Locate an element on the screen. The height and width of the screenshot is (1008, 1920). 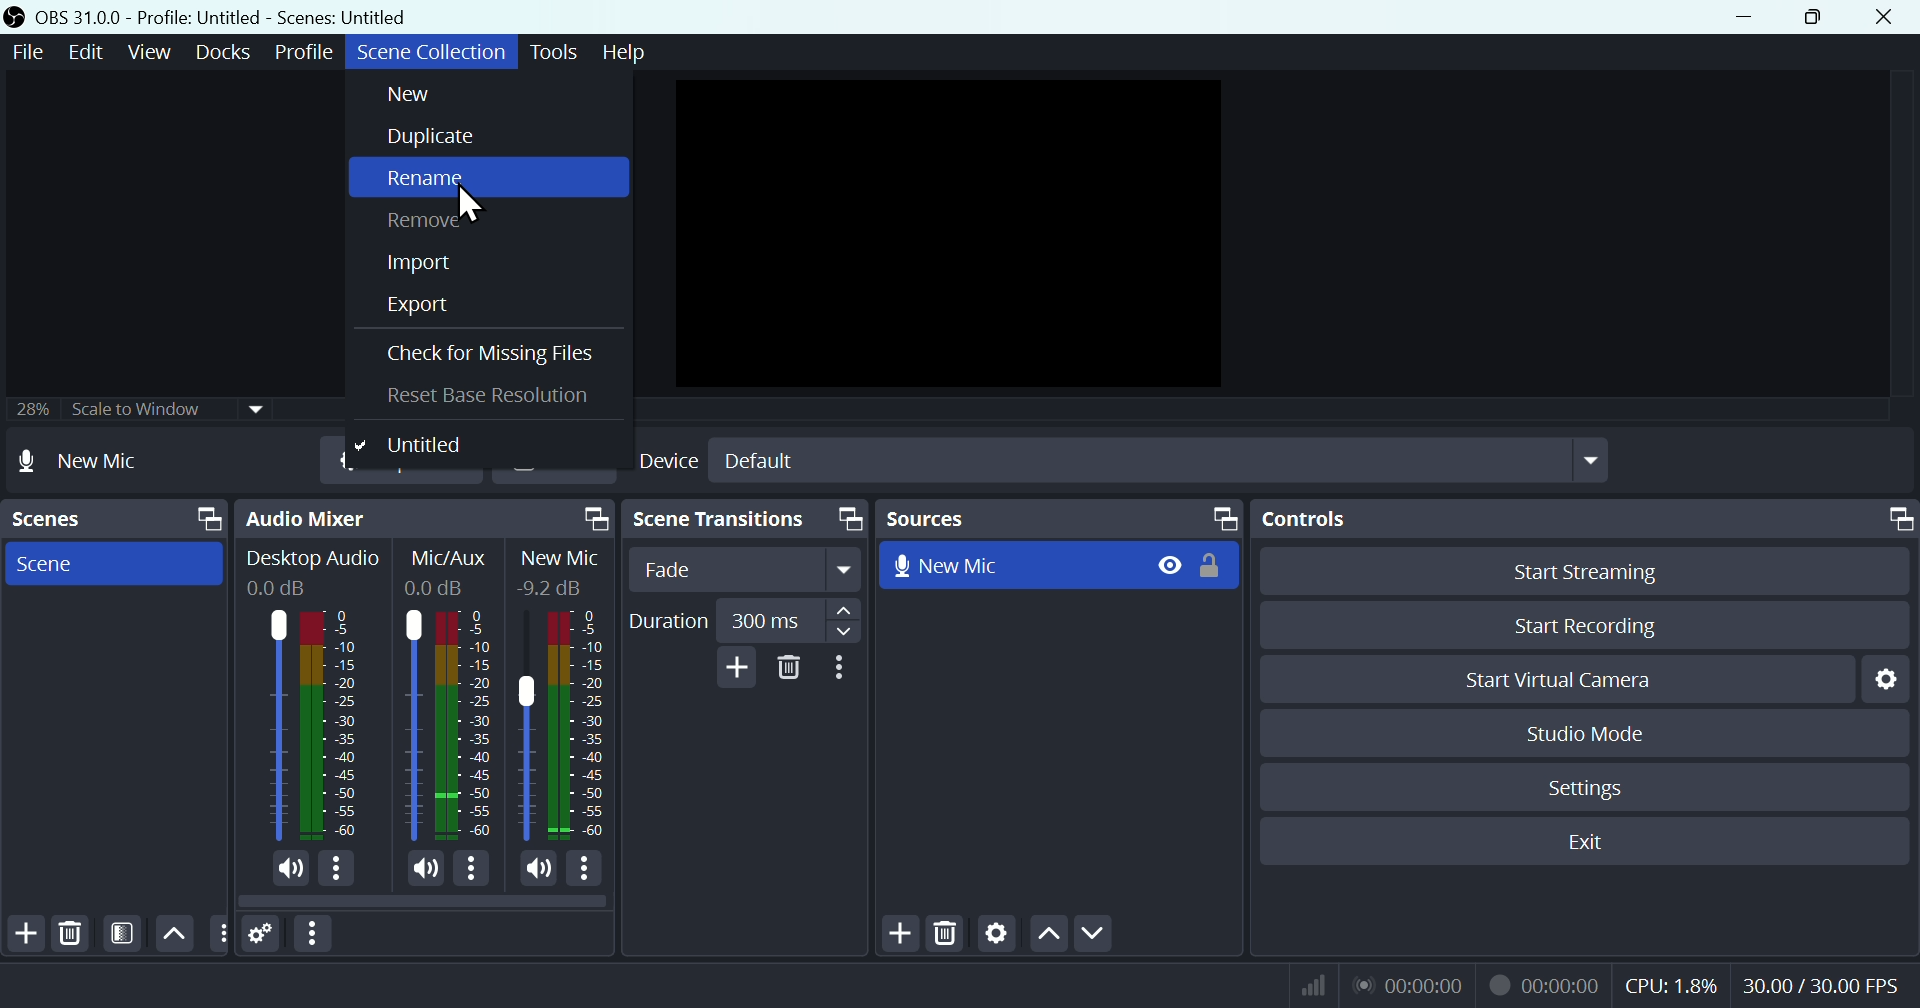
 is located at coordinates (221, 935).